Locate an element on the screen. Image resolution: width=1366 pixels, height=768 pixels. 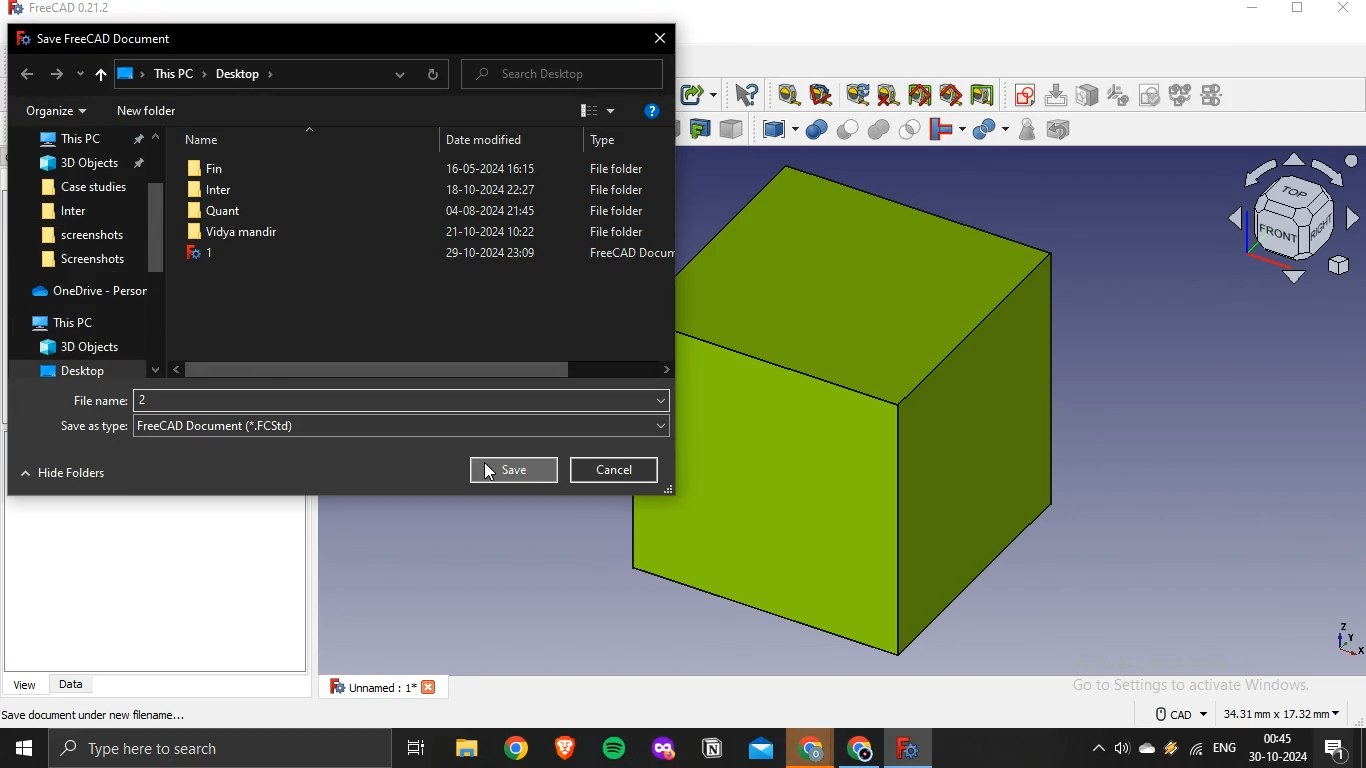
screenshot is located at coordinates (73, 238).